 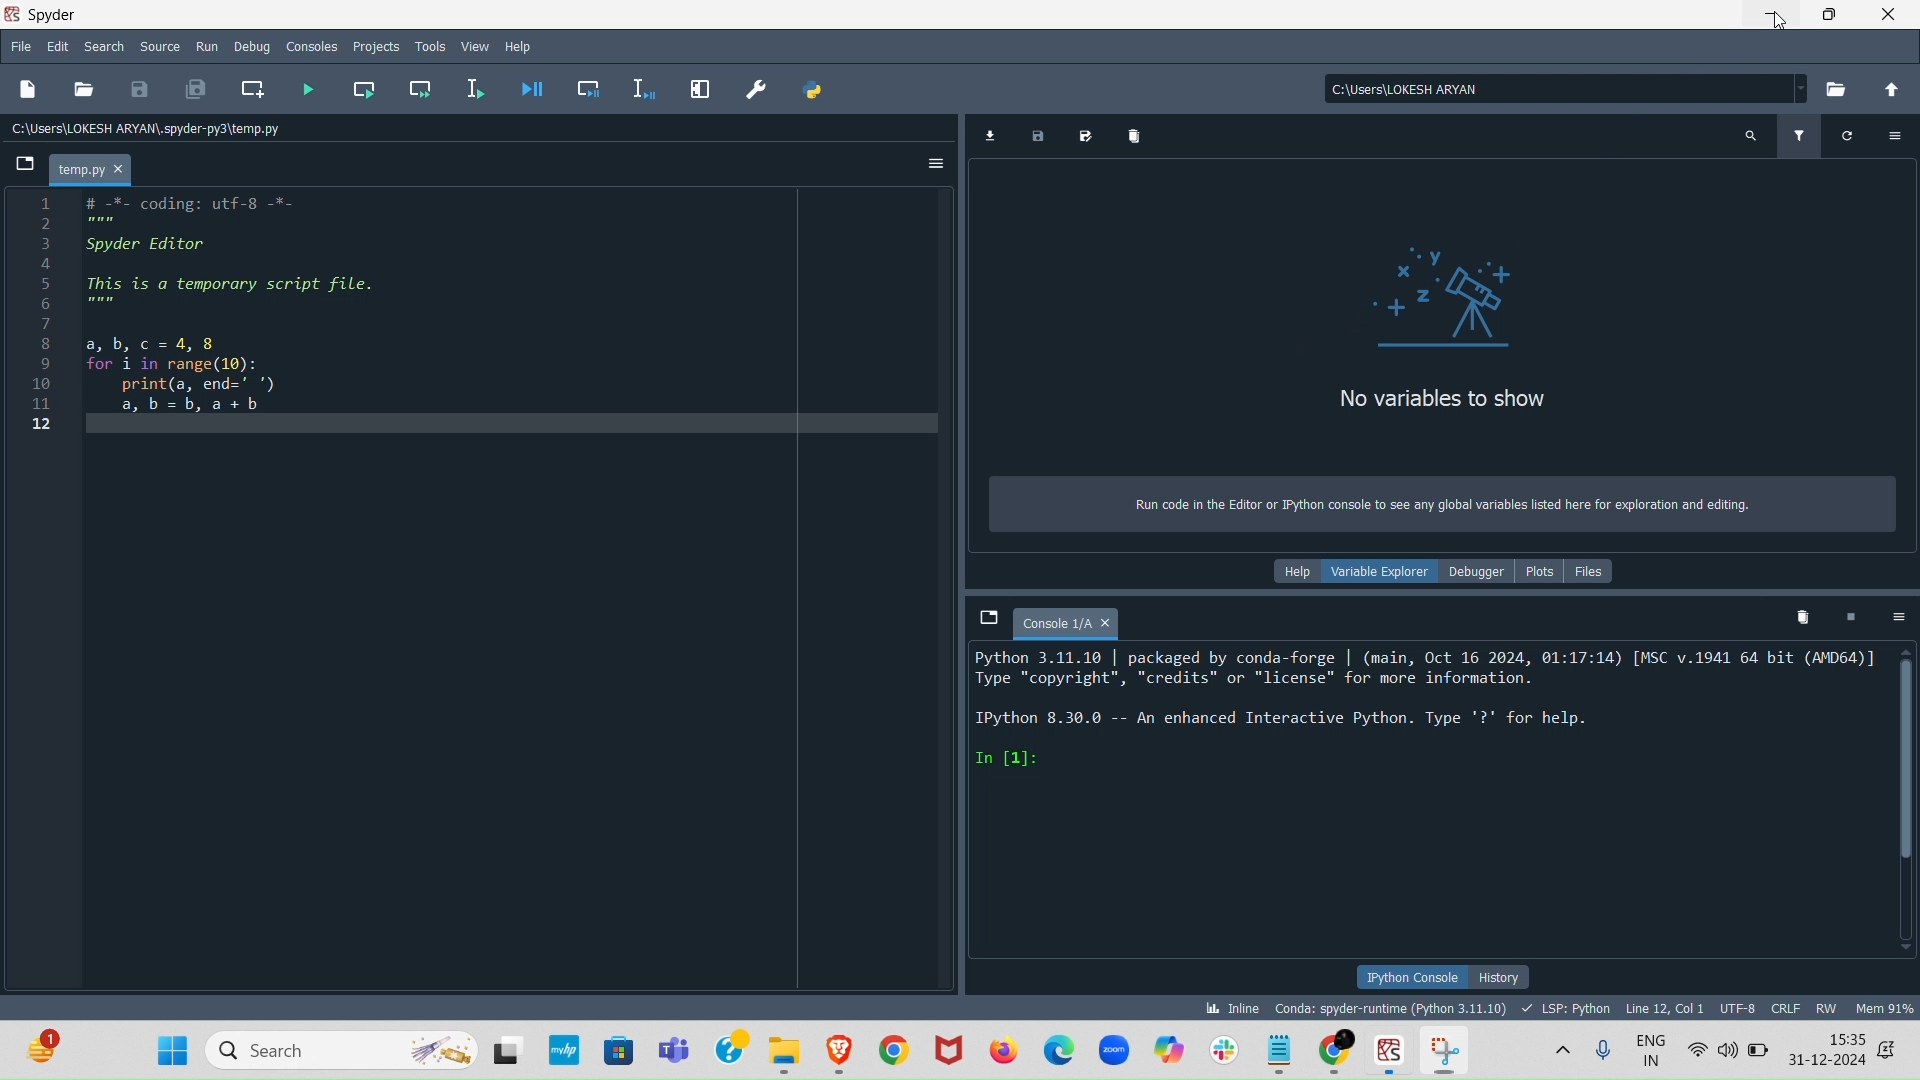 What do you see at coordinates (810, 89) in the screenshot?
I see `PYTHONPATH manager` at bounding box center [810, 89].